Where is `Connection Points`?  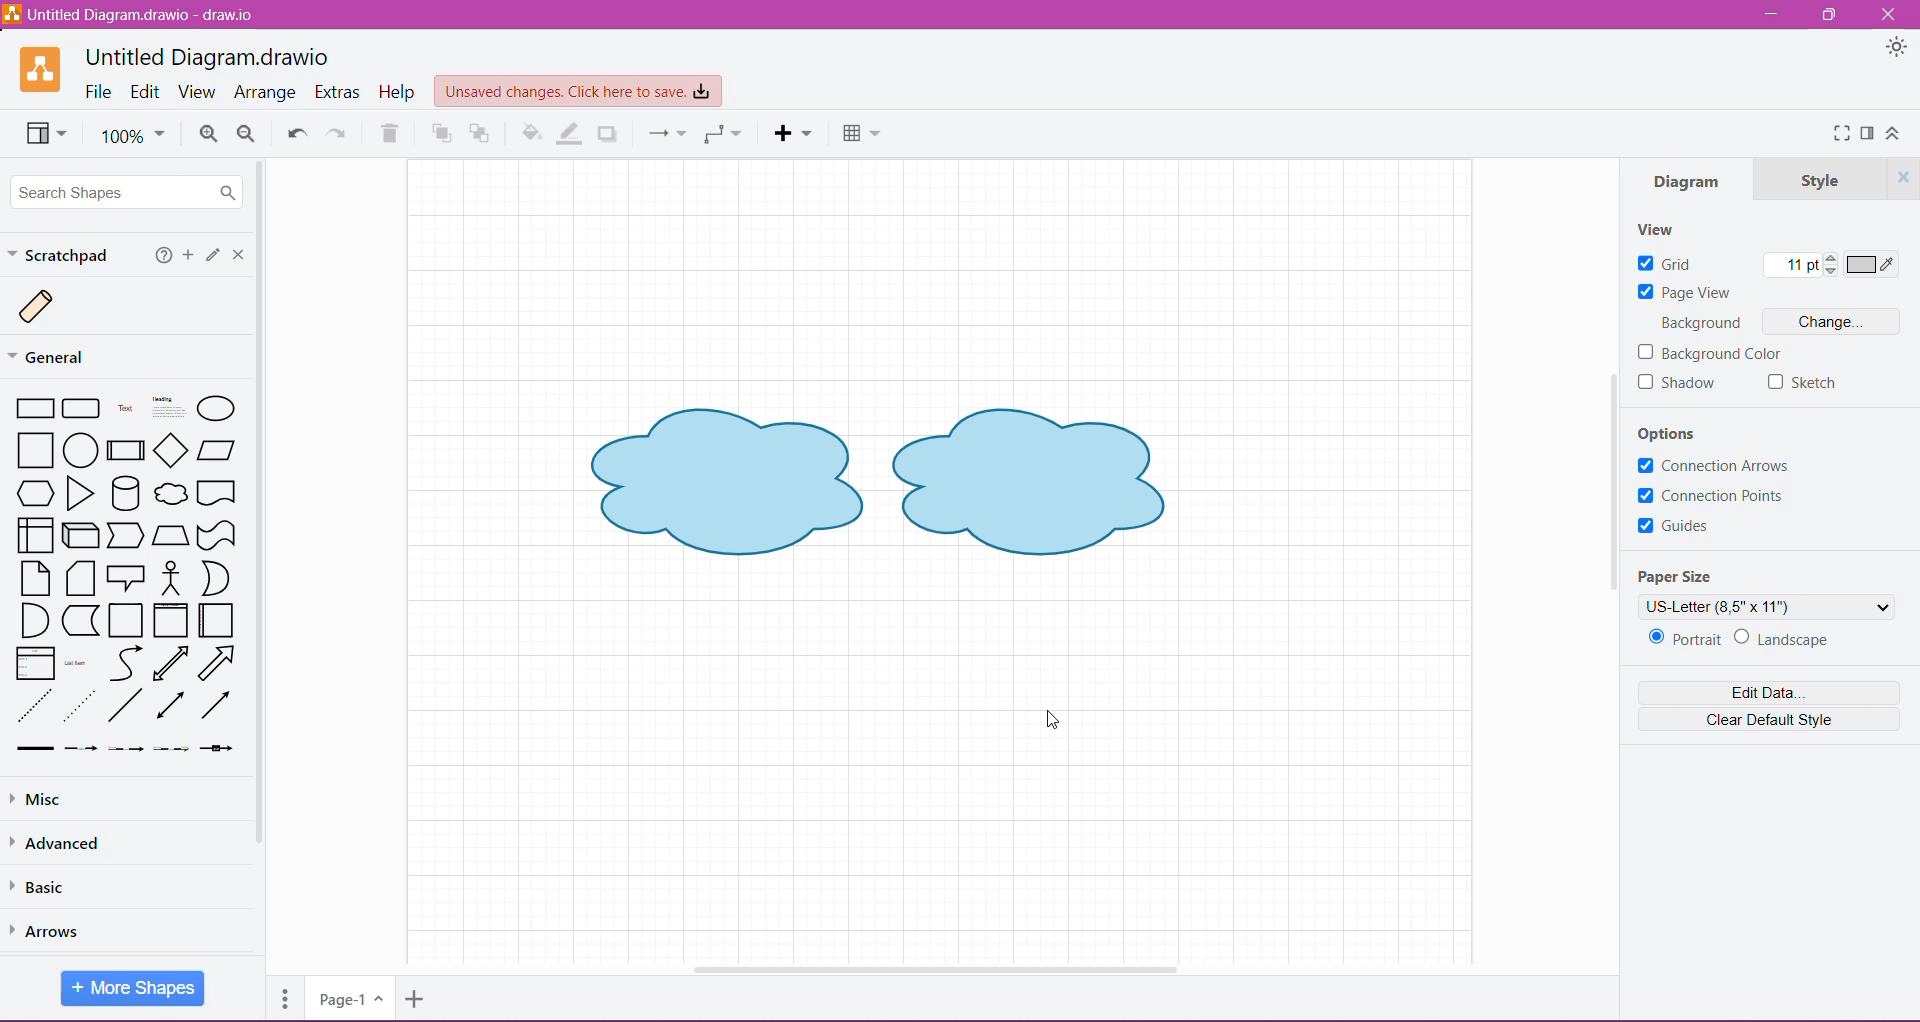 Connection Points is located at coordinates (1716, 496).